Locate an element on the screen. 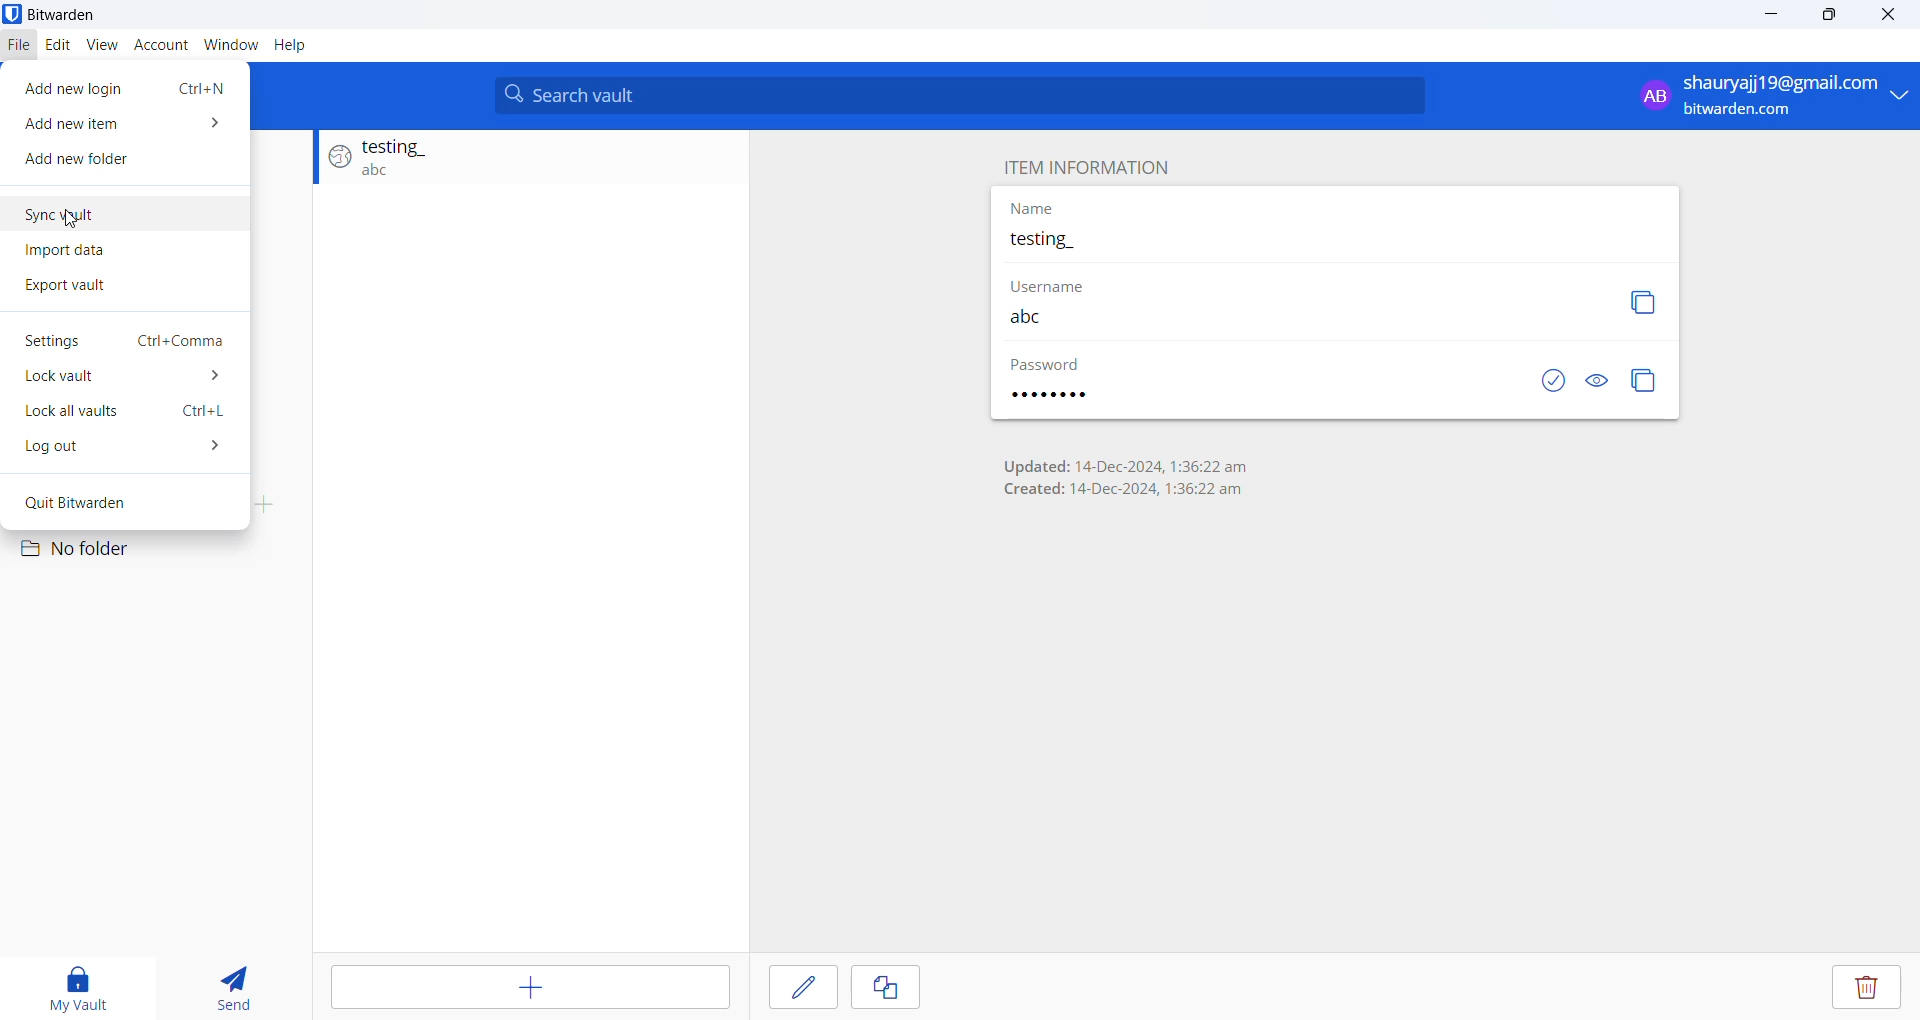 Image resolution: width=1920 pixels, height=1020 pixels. Add new folder is located at coordinates (118, 163).